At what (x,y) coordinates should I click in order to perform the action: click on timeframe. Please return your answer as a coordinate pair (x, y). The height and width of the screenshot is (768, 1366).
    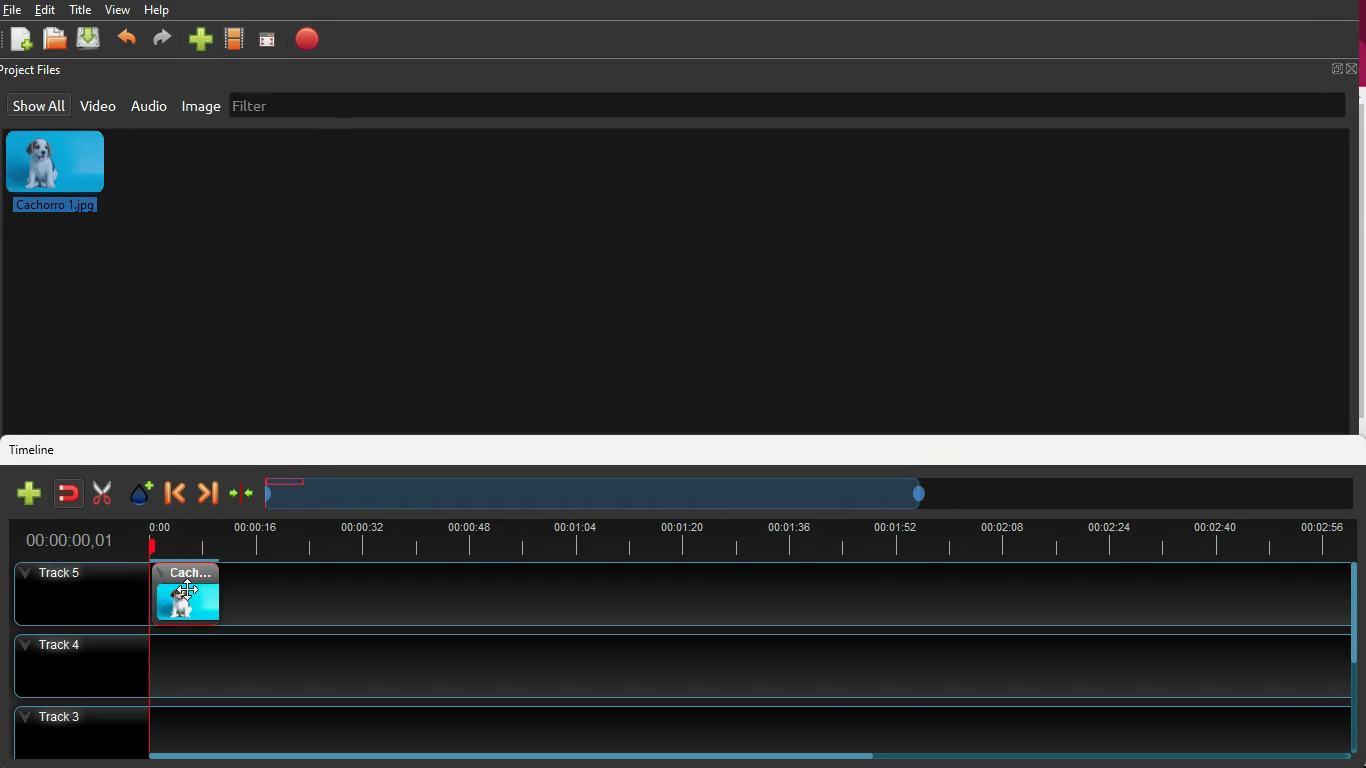
    Looking at the image, I should click on (610, 495).